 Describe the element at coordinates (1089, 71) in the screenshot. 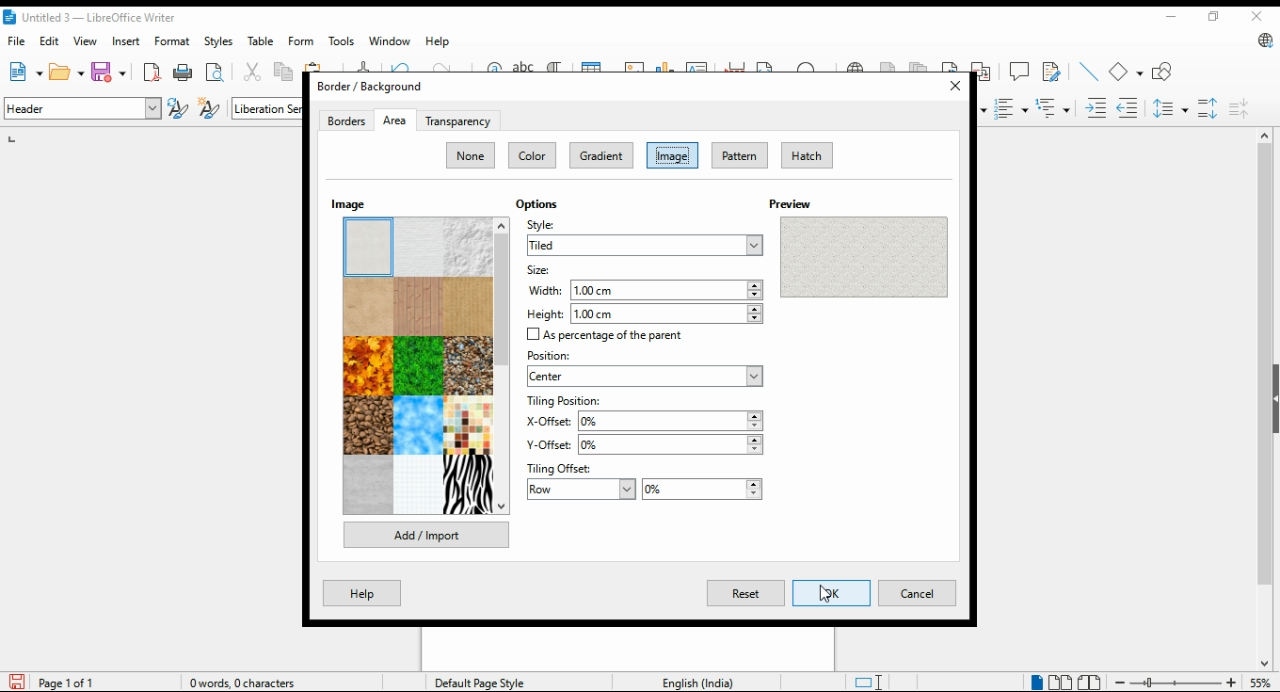

I see `insert line` at that location.